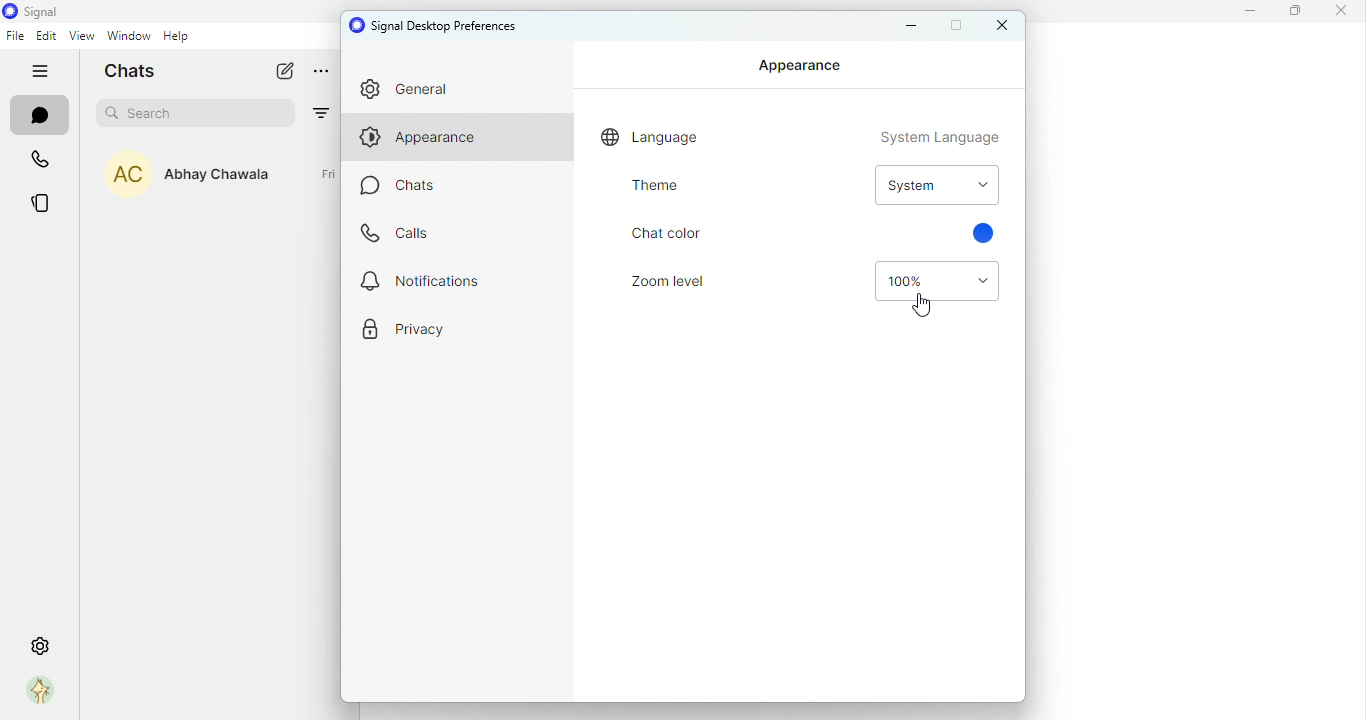 This screenshot has width=1366, height=720. Describe the element at coordinates (38, 12) in the screenshot. I see `icon` at that location.